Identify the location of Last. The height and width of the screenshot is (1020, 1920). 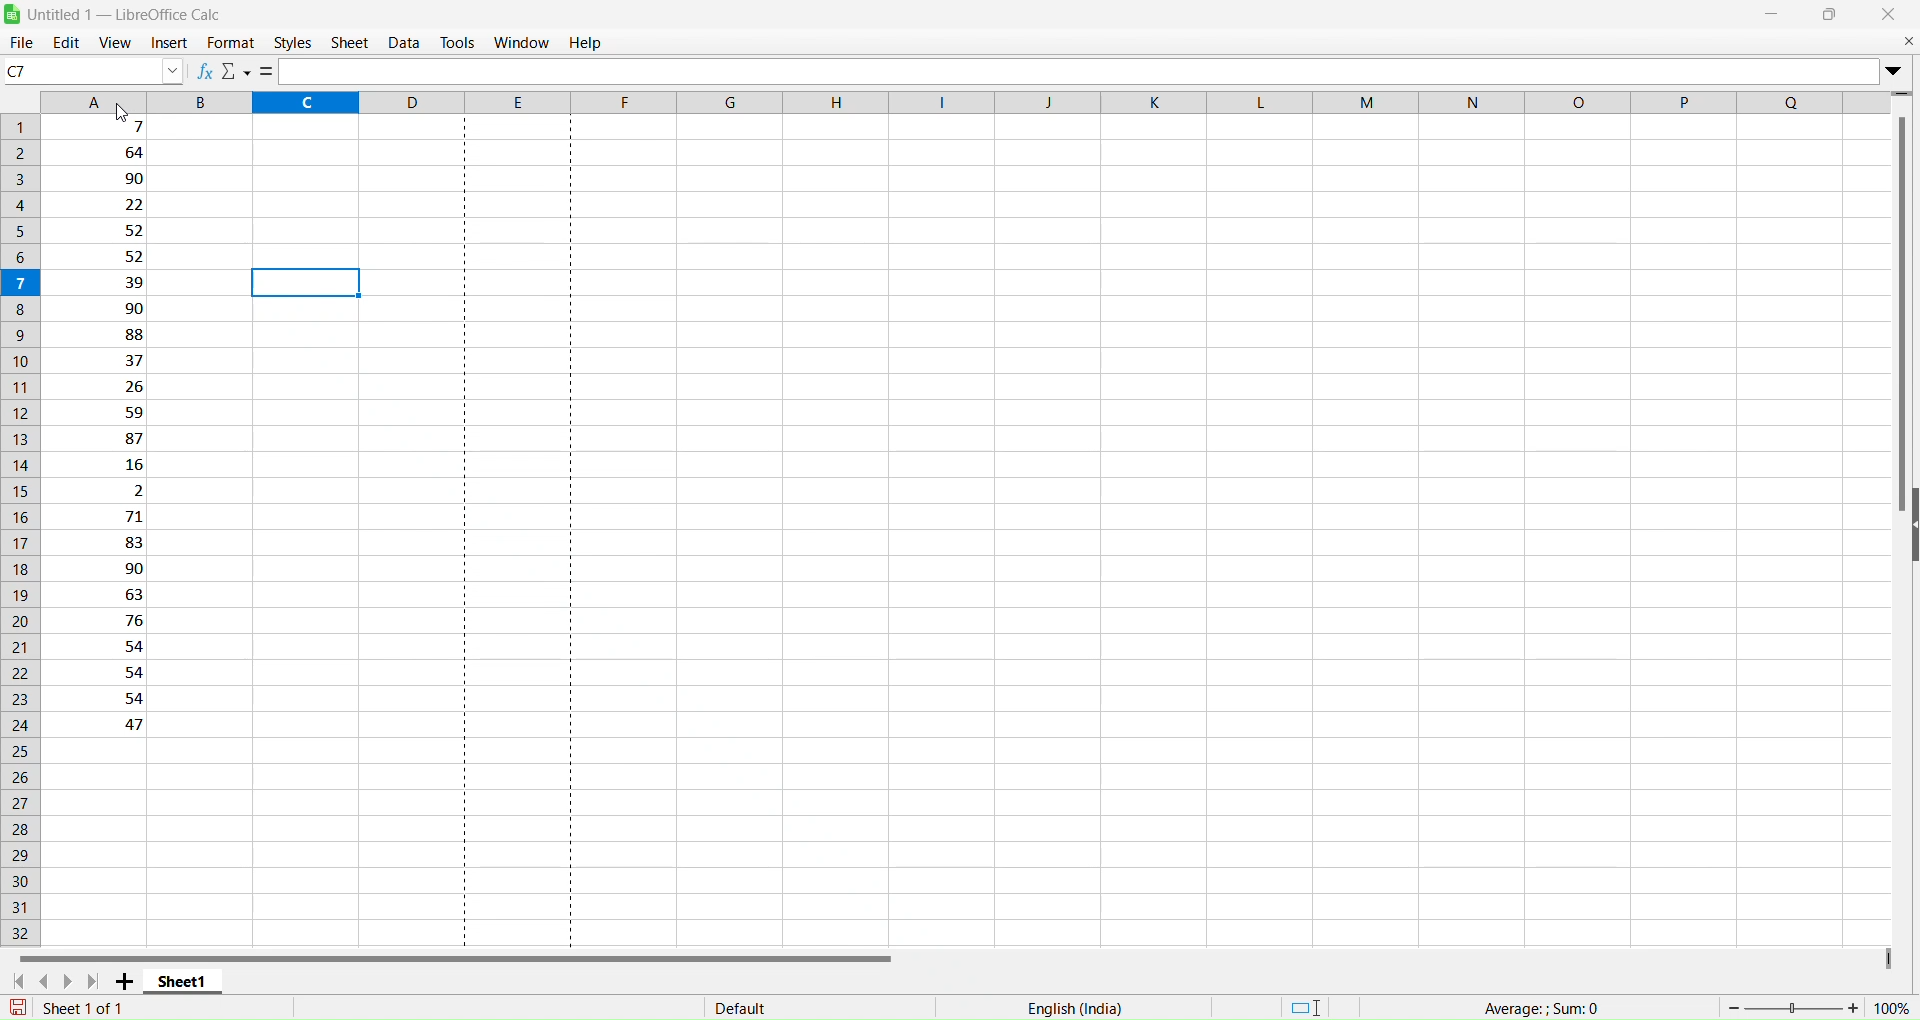
(97, 981).